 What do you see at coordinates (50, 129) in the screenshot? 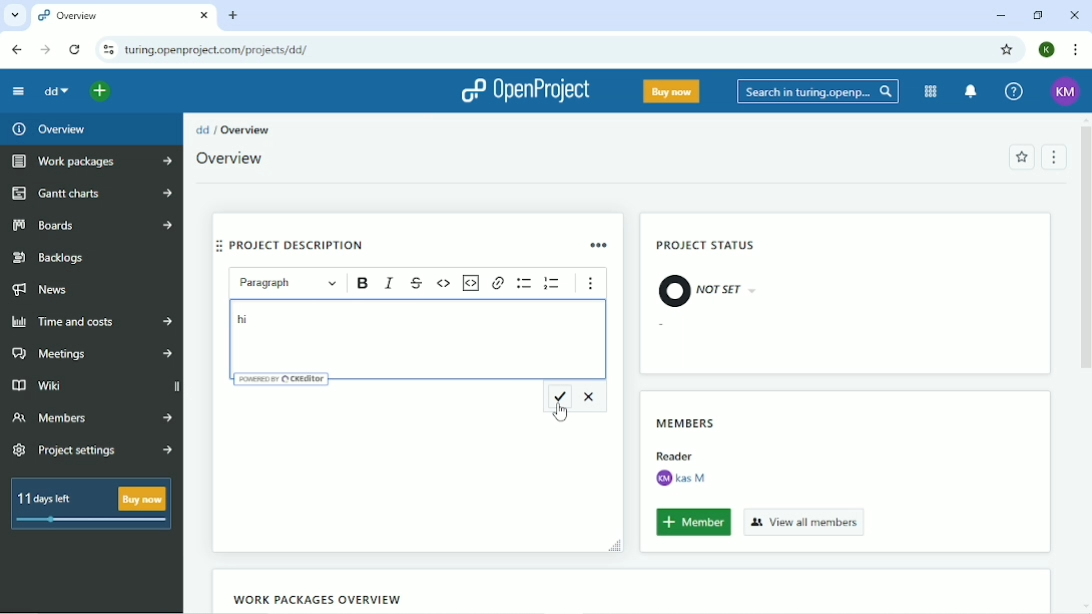
I see `Overview` at bounding box center [50, 129].